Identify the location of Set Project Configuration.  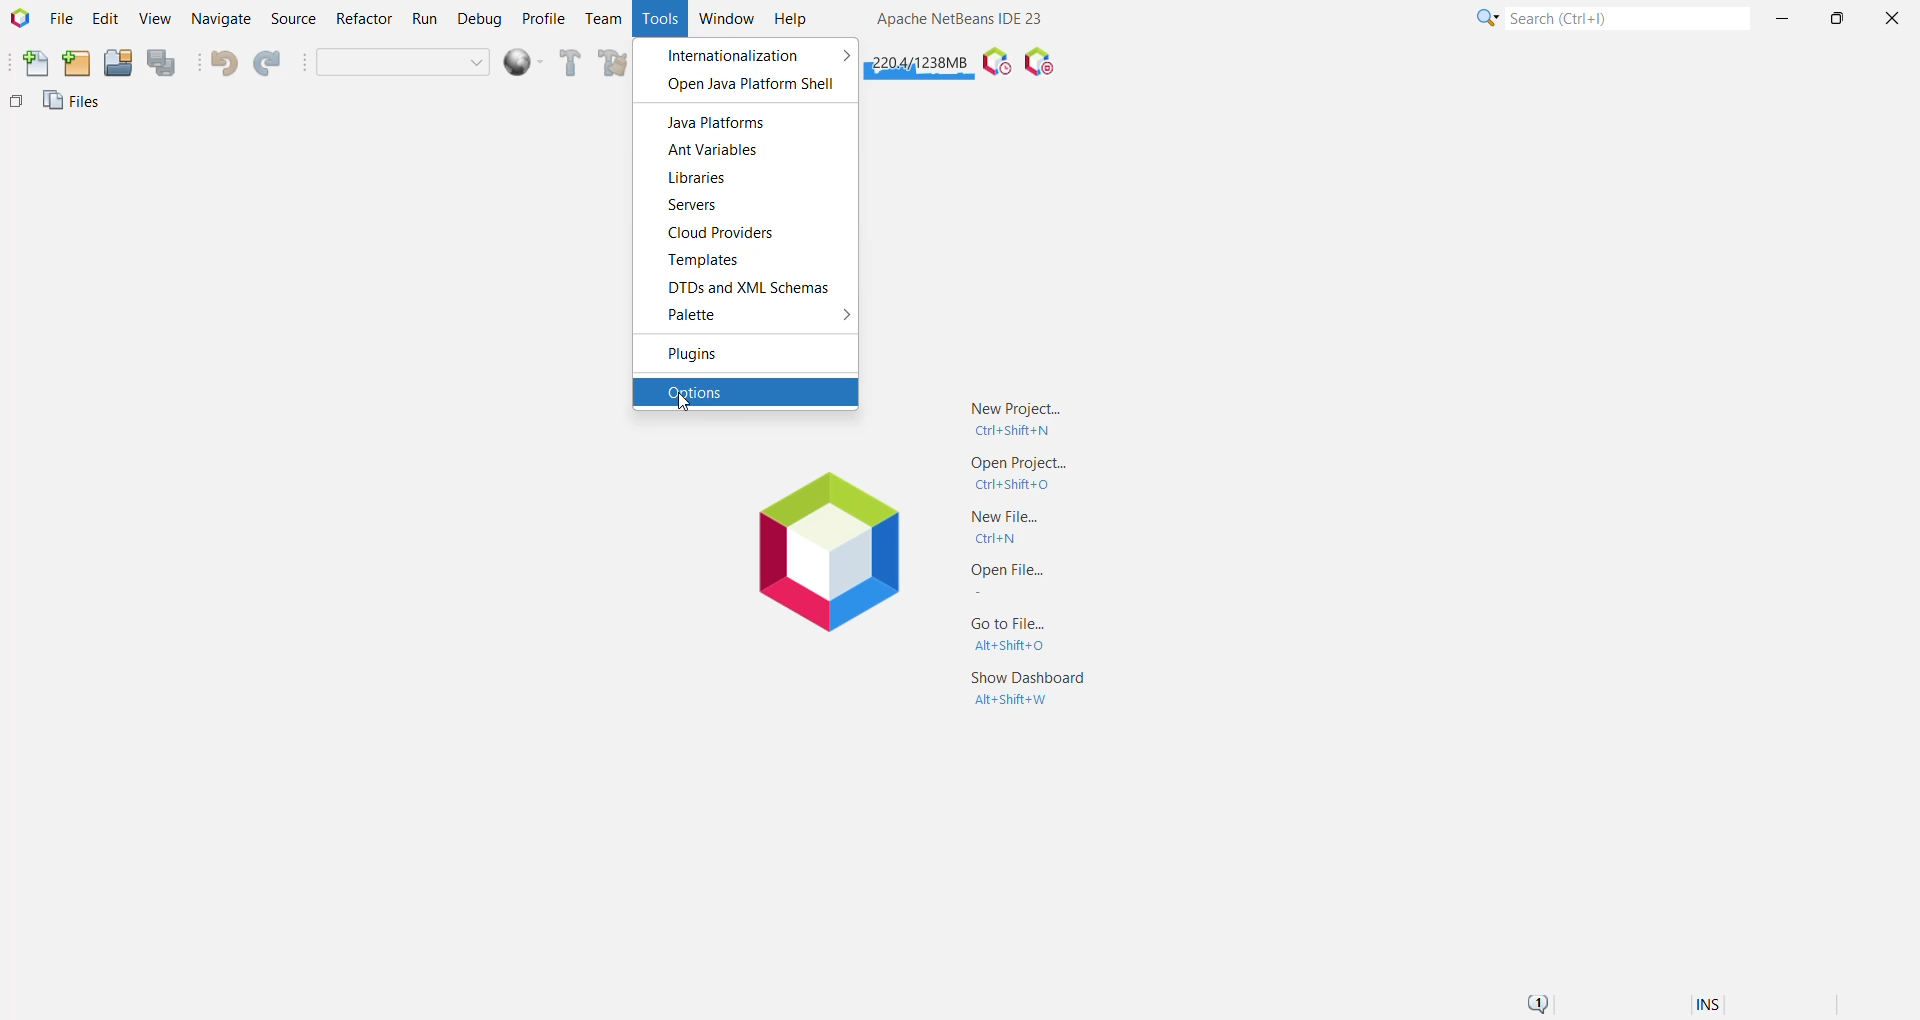
(404, 64).